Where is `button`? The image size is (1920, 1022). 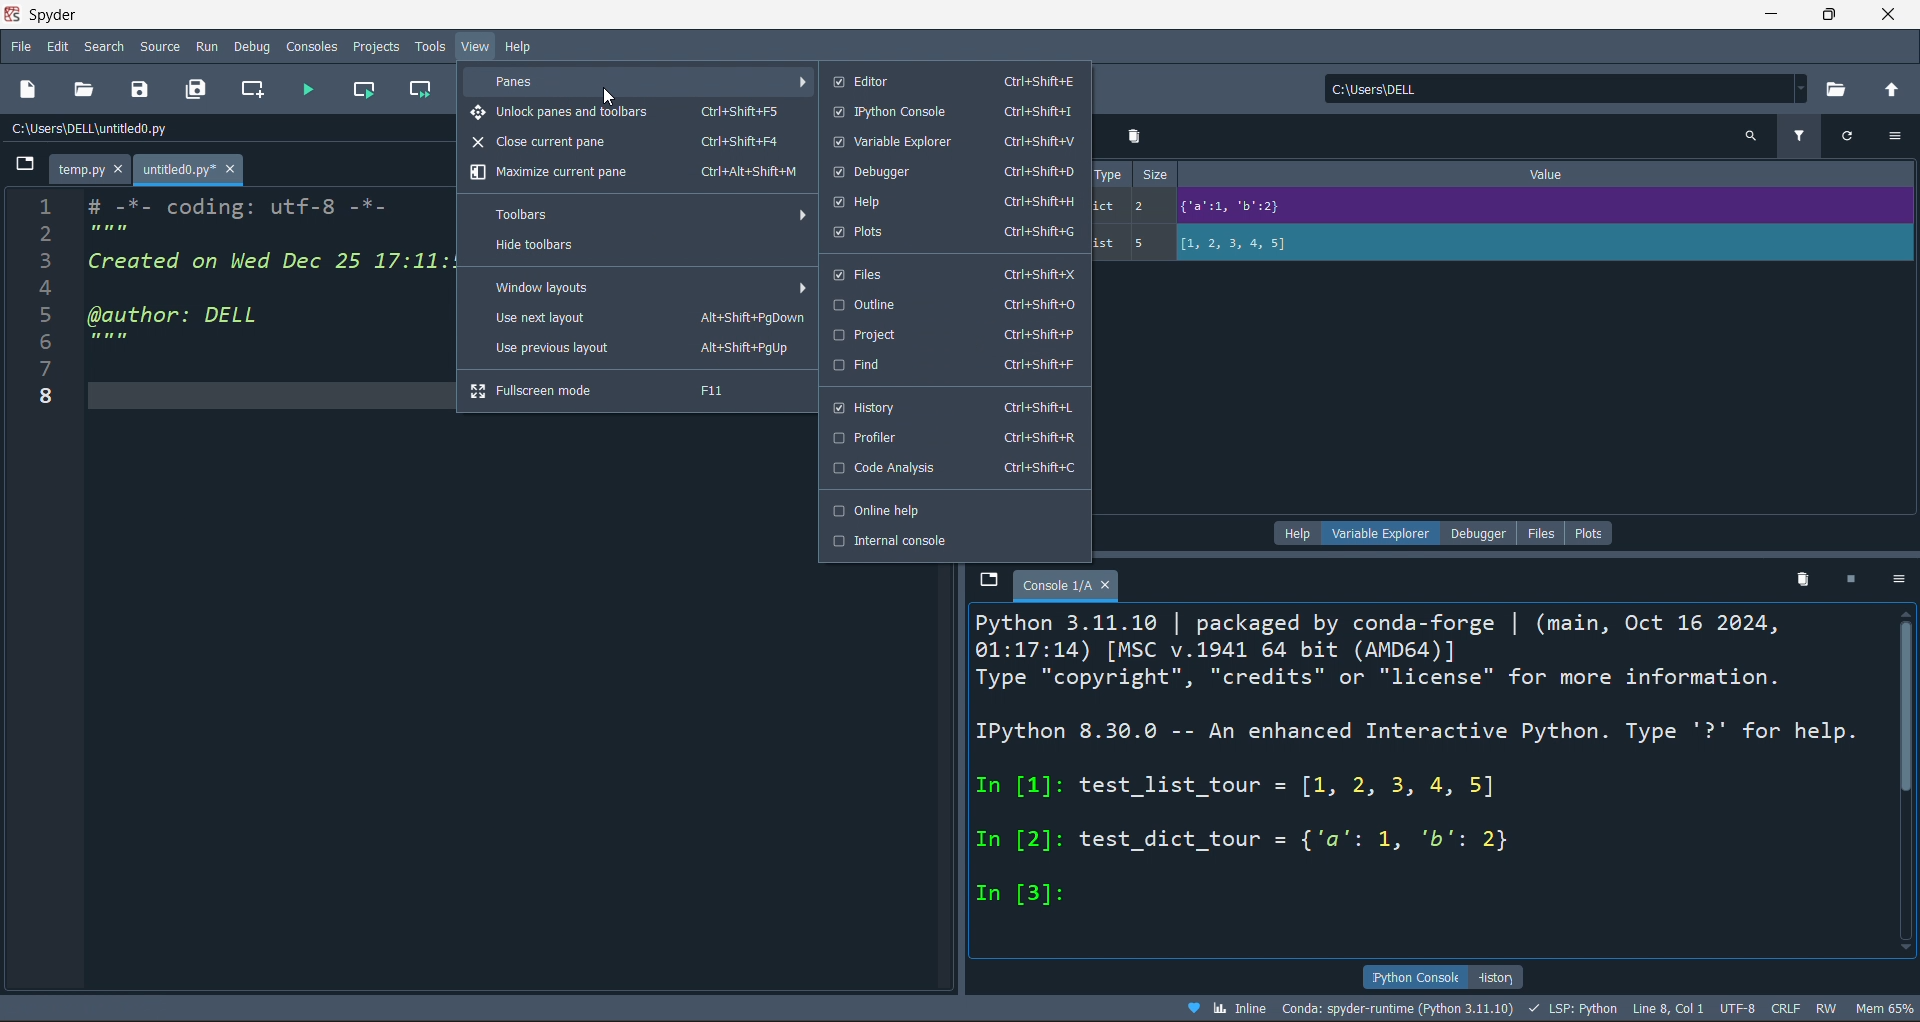
button is located at coordinates (23, 169).